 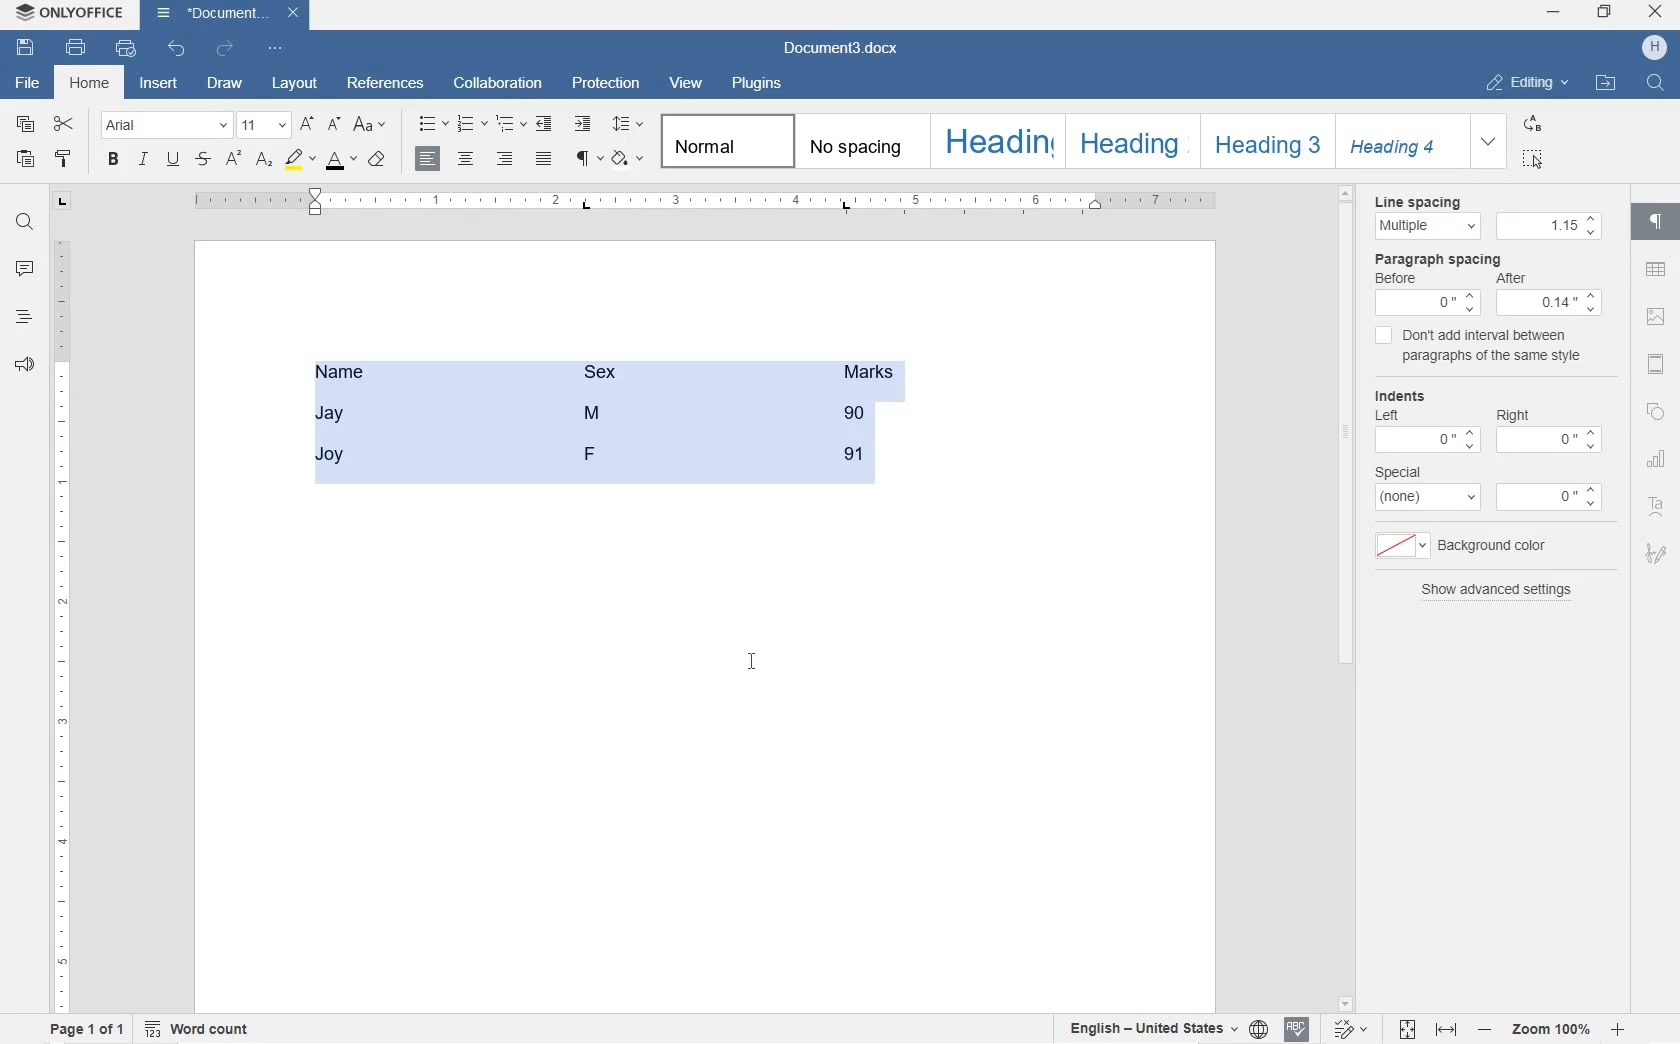 What do you see at coordinates (1606, 12) in the screenshot?
I see `RESTORE` at bounding box center [1606, 12].